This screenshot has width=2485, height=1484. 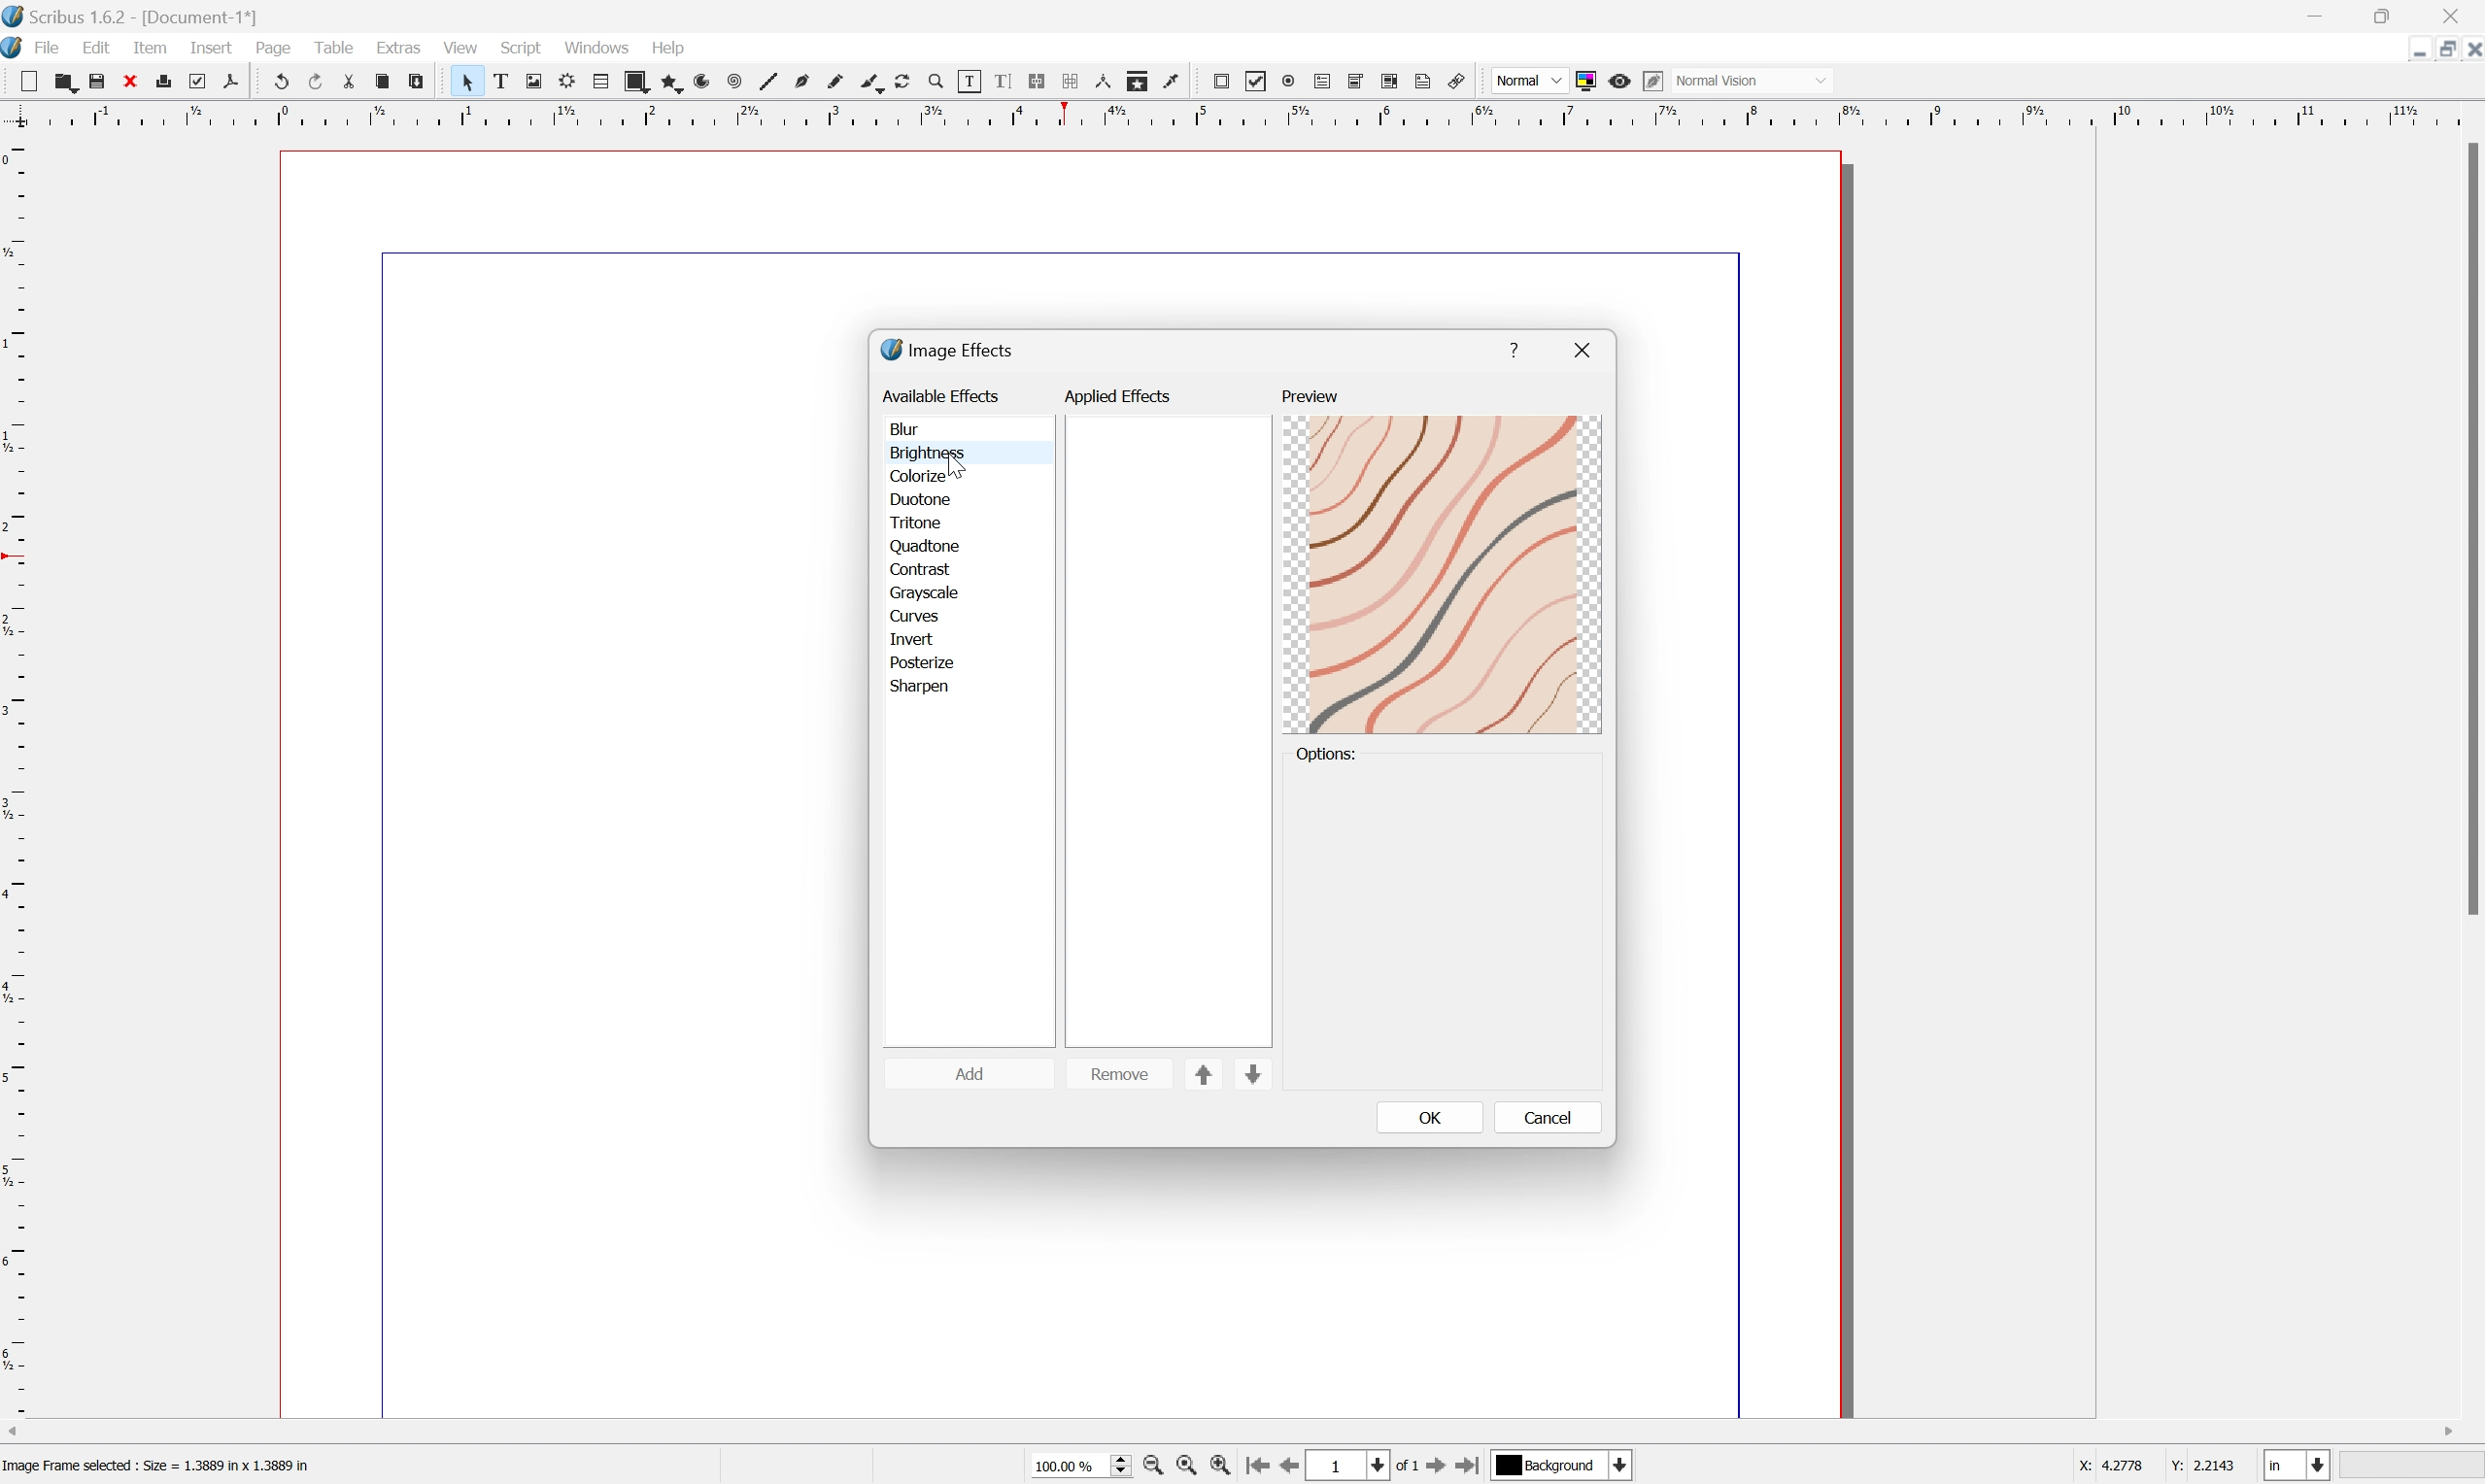 I want to click on Help, so click(x=668, y=47).